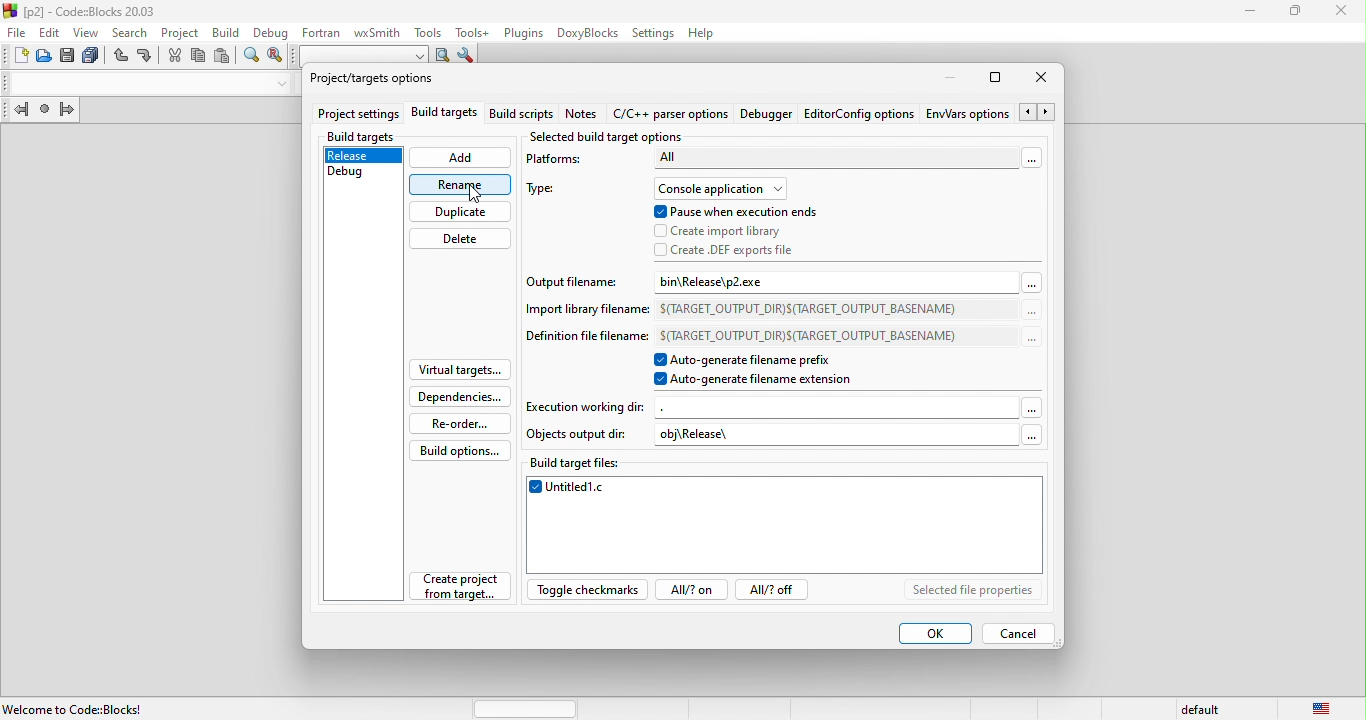 This screenshot has width=1366, height=720. I want to click on welcome to code blocks, so click(81, 707).